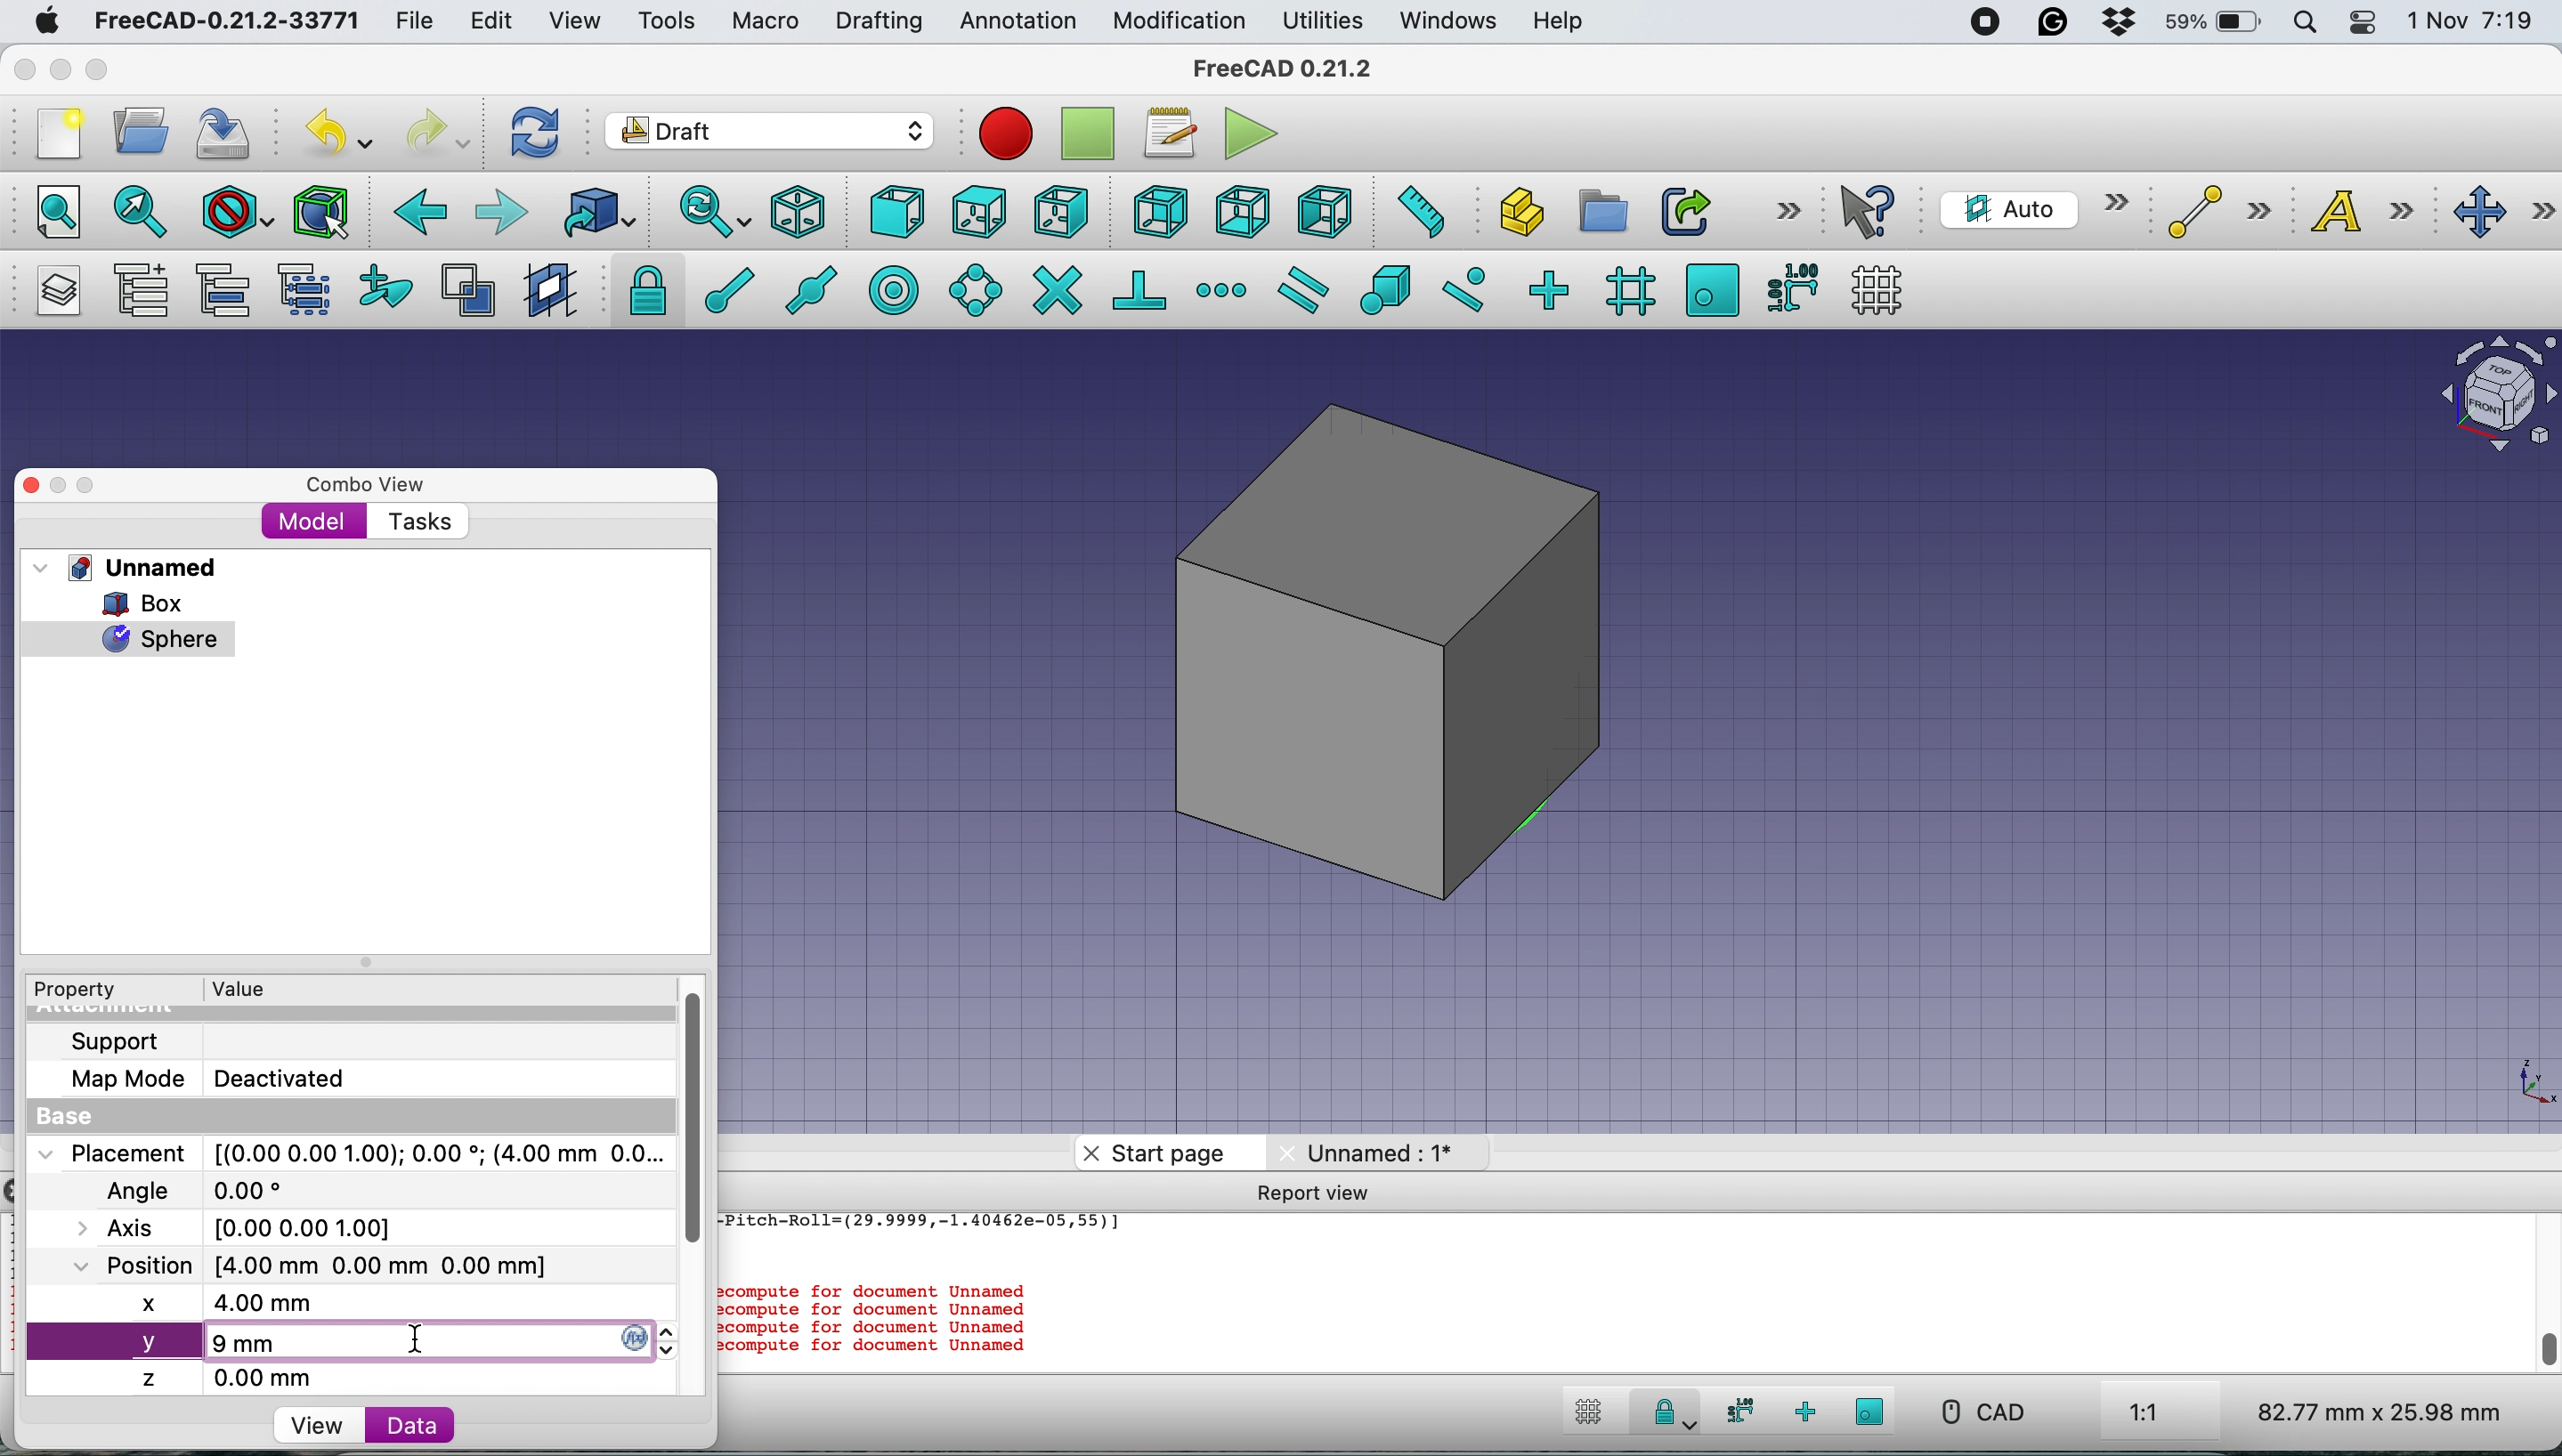 This screenshot has height=1456, width=2562. What do you see at coordinates (58, 69) in the screenshot?
I see `minimise` at bounding box center [58, 69].